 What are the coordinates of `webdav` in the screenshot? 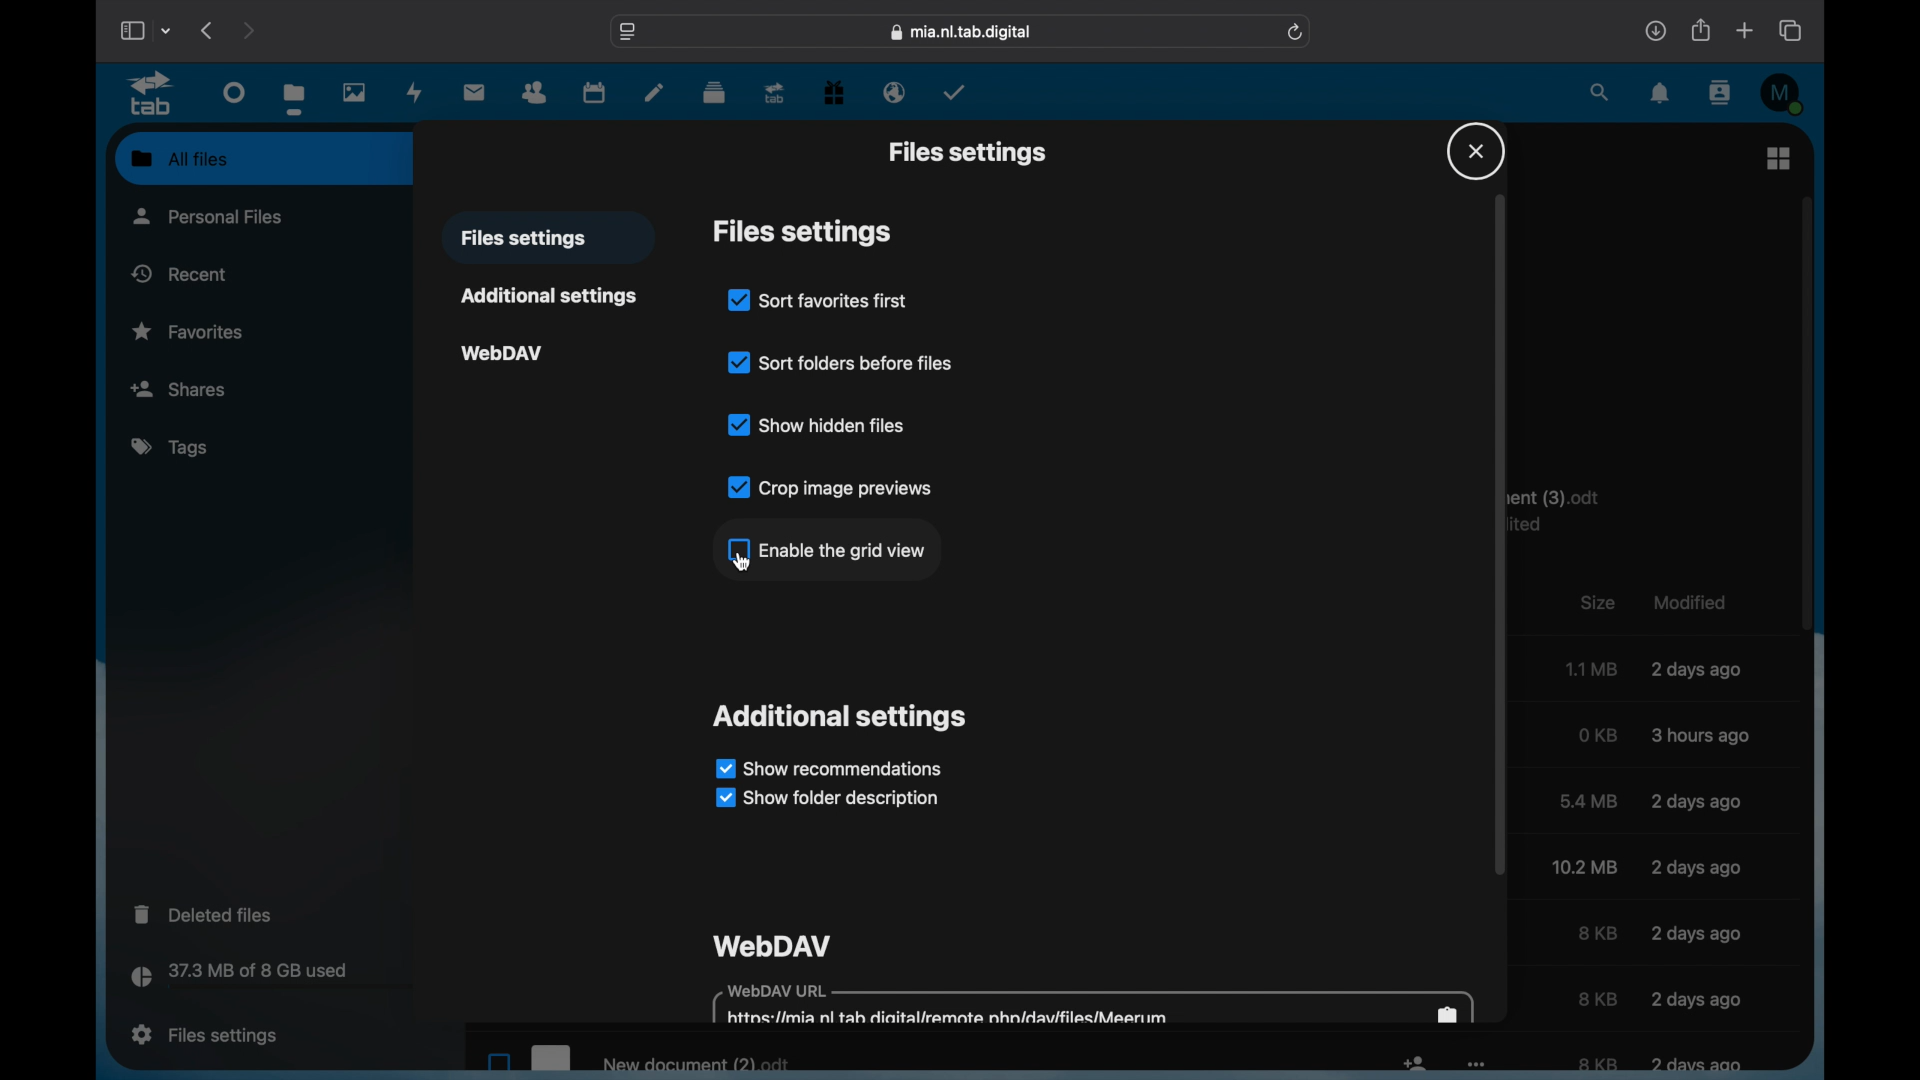 It's located at (774, 944).